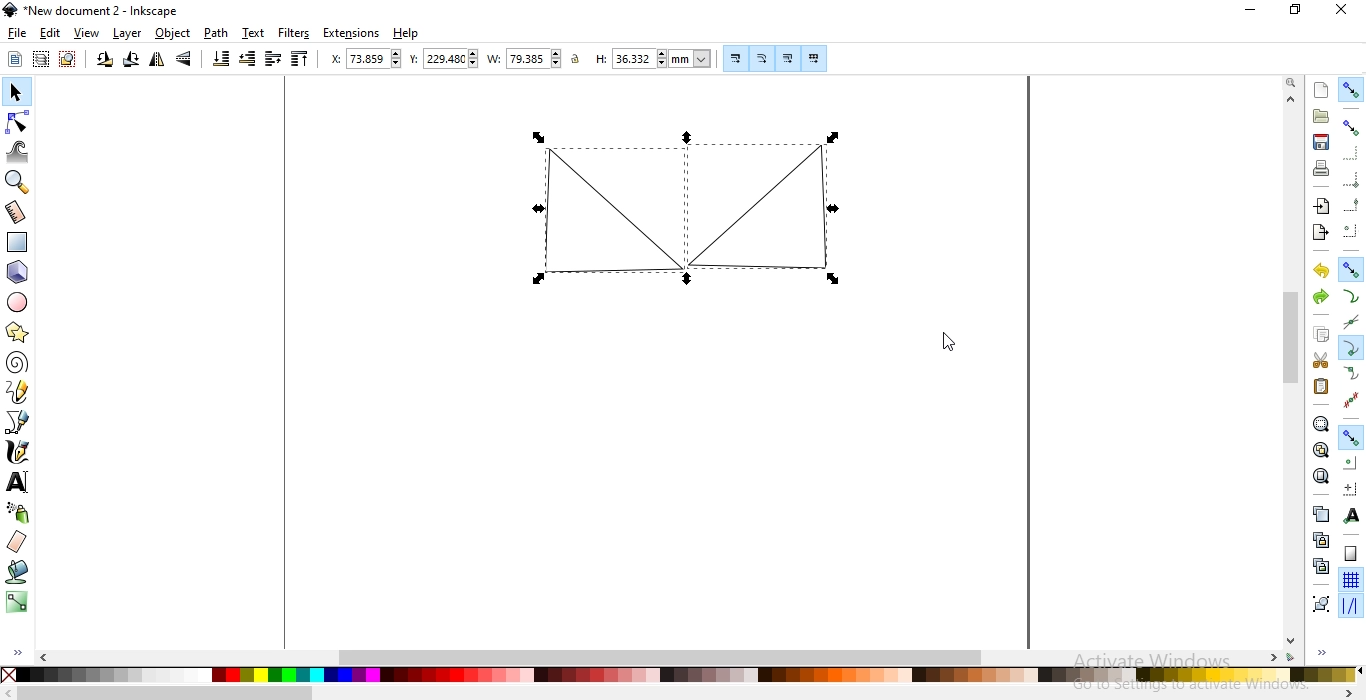 This screenshot has width=1366, height=700. What do you see at coordinates (18, 513) in the screenshot?
I see `spray objects by sculpting or painting` at bounding box center [18, 513].